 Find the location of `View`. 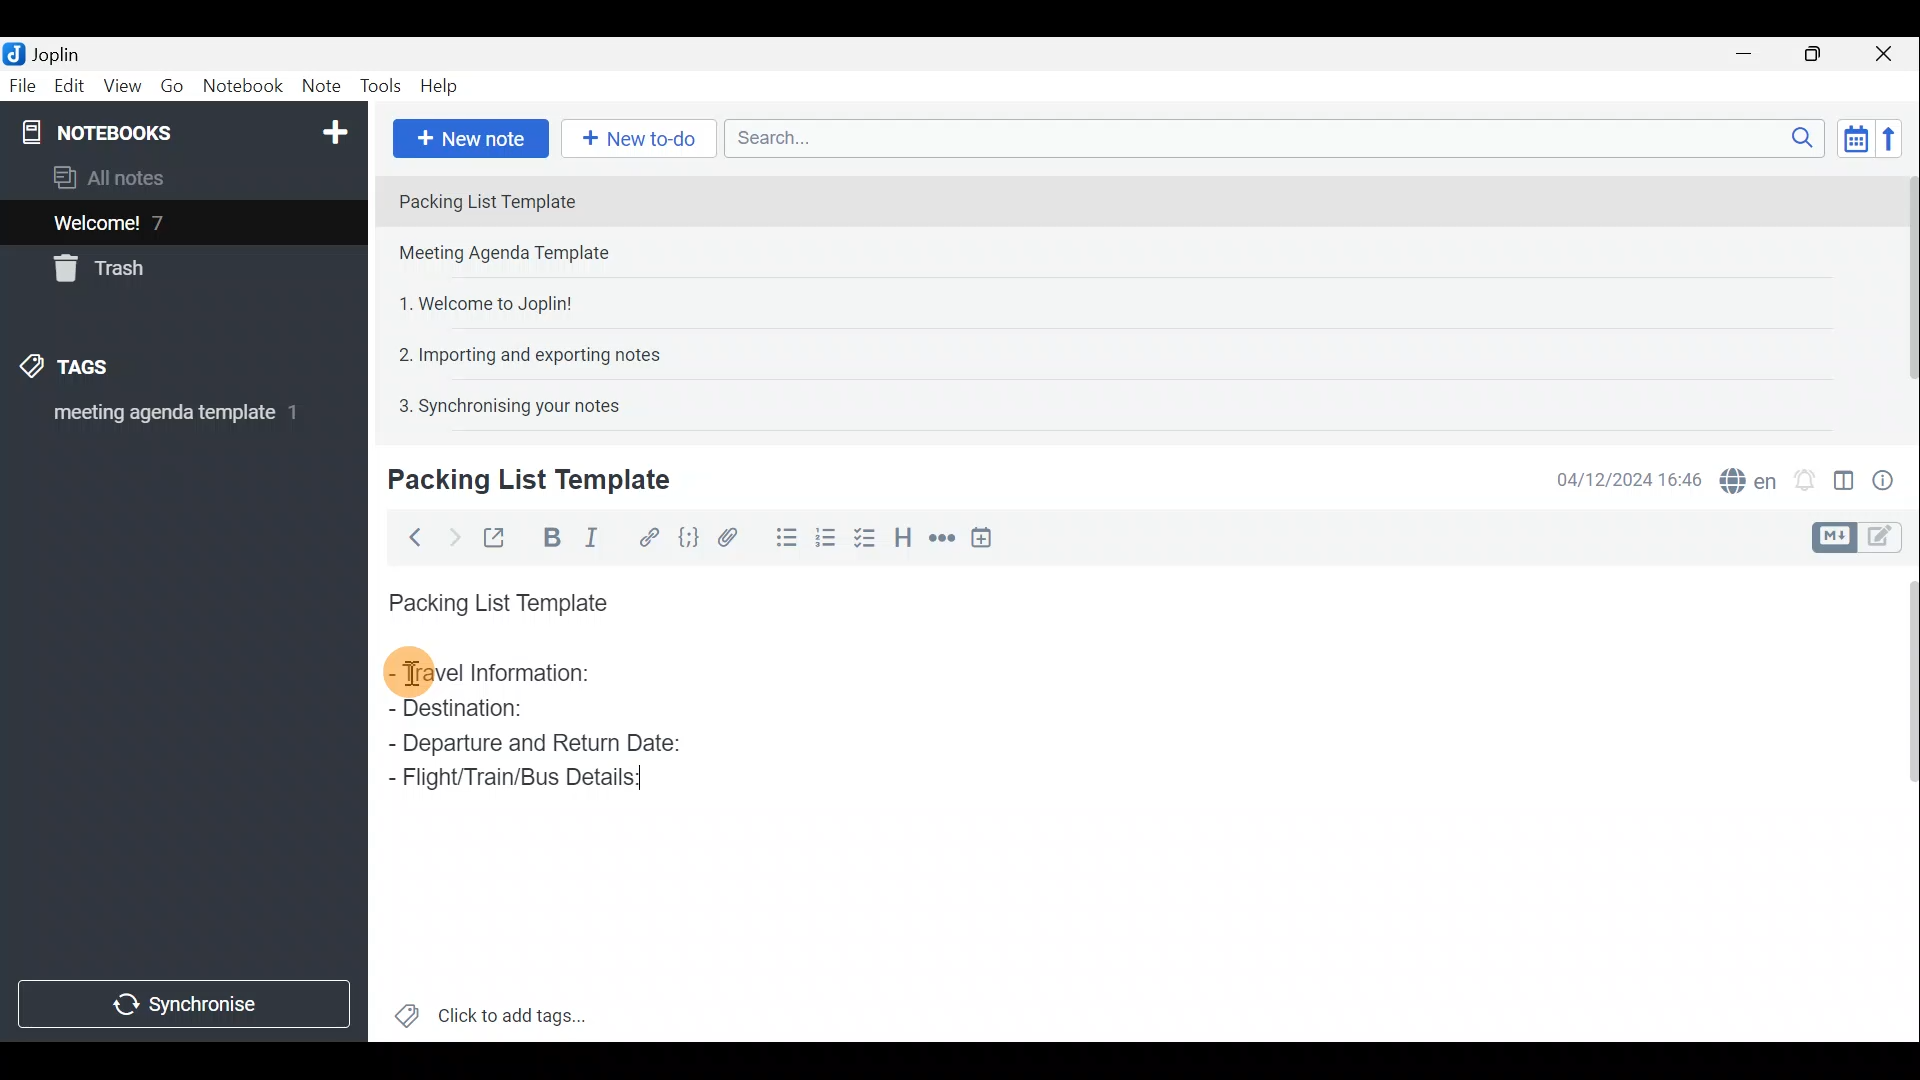

View is located at coordinates (124, 86).